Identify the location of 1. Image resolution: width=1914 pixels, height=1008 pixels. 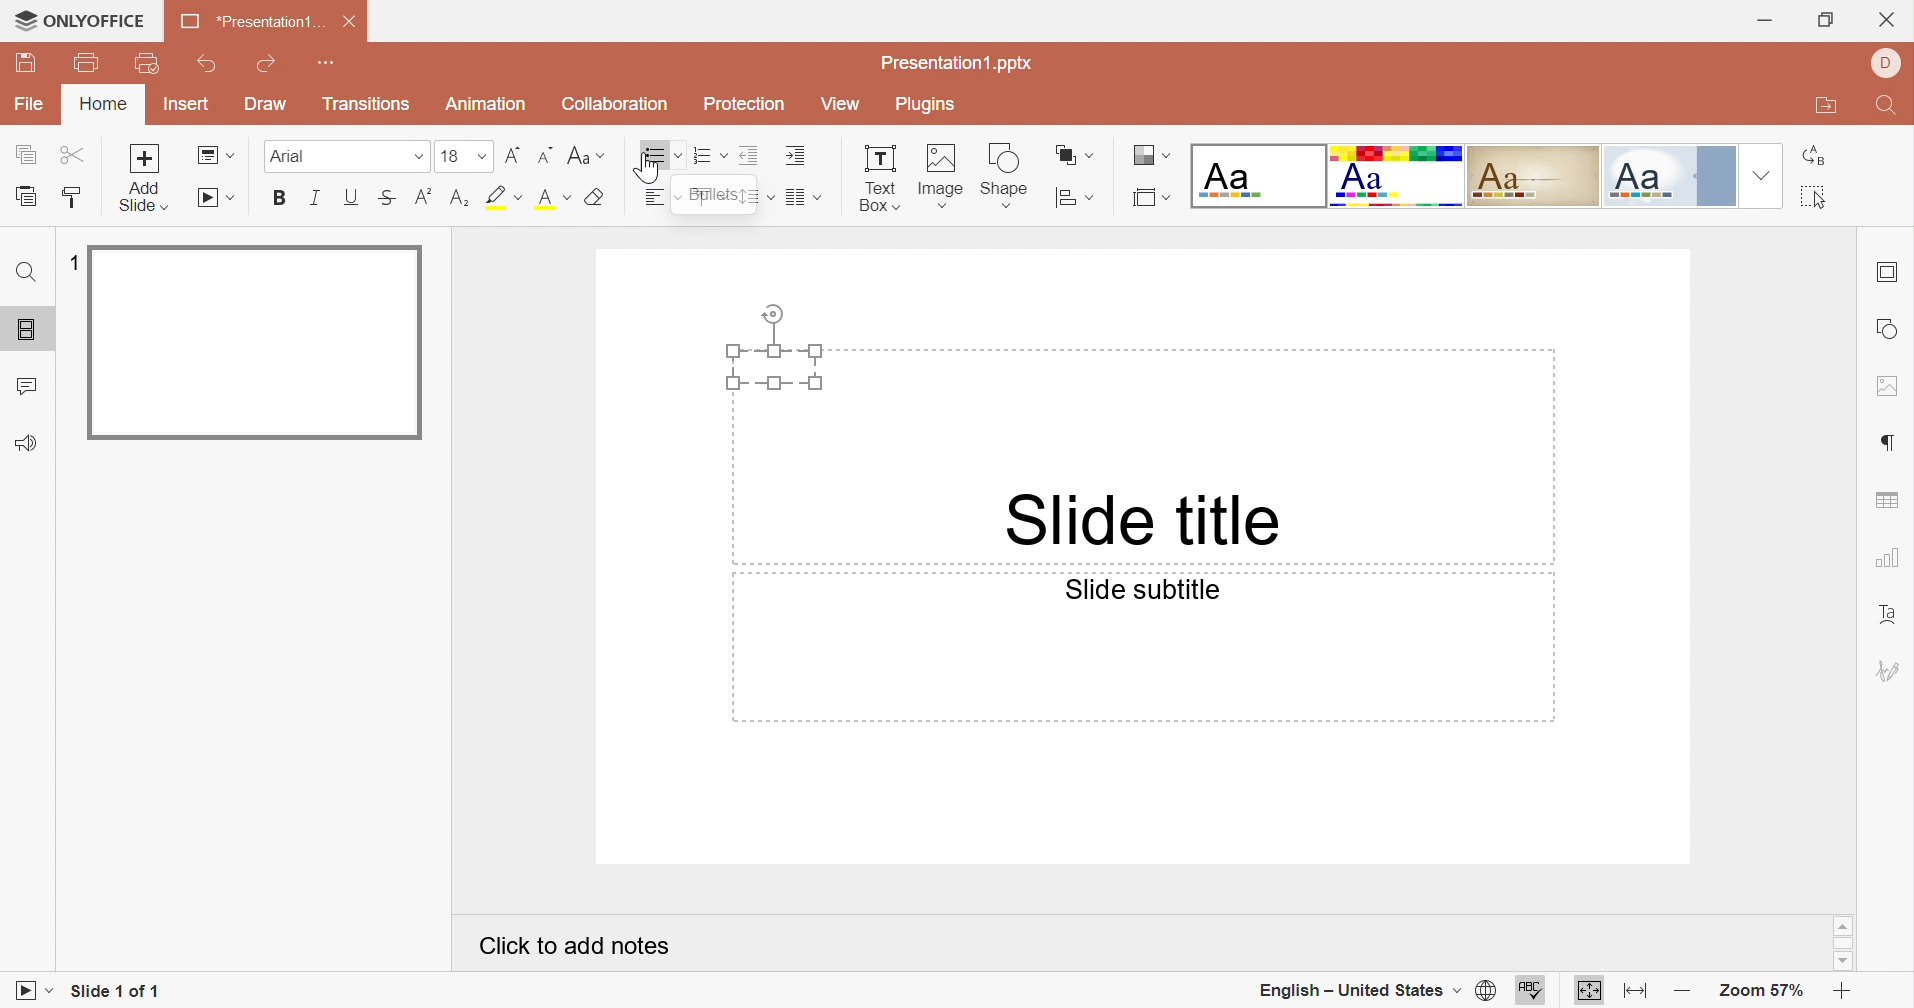
(71, 266).